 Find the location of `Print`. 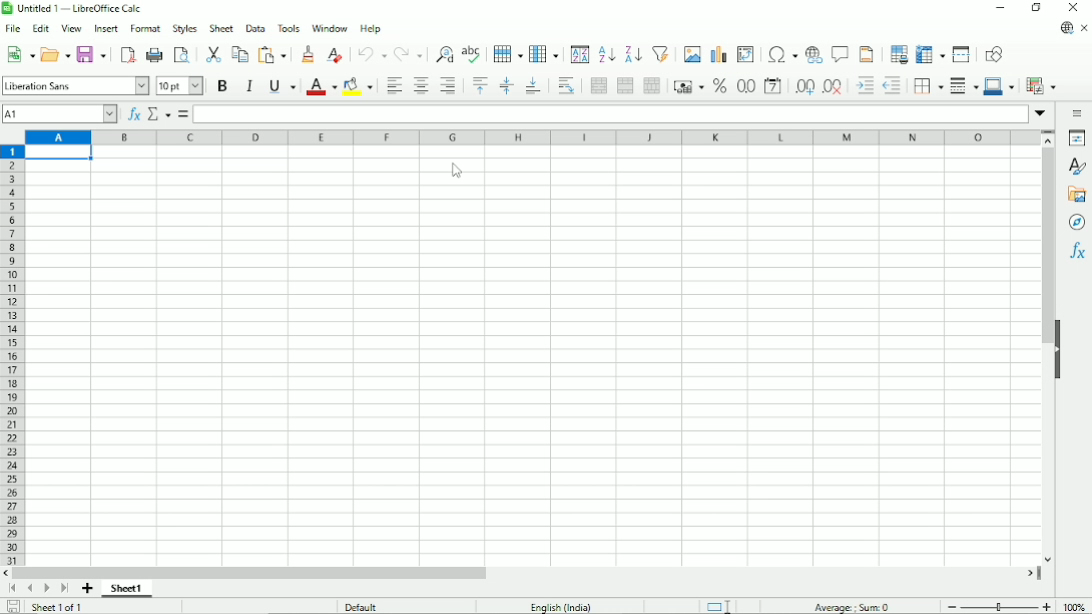

Print is located at coordinates (154, 55).